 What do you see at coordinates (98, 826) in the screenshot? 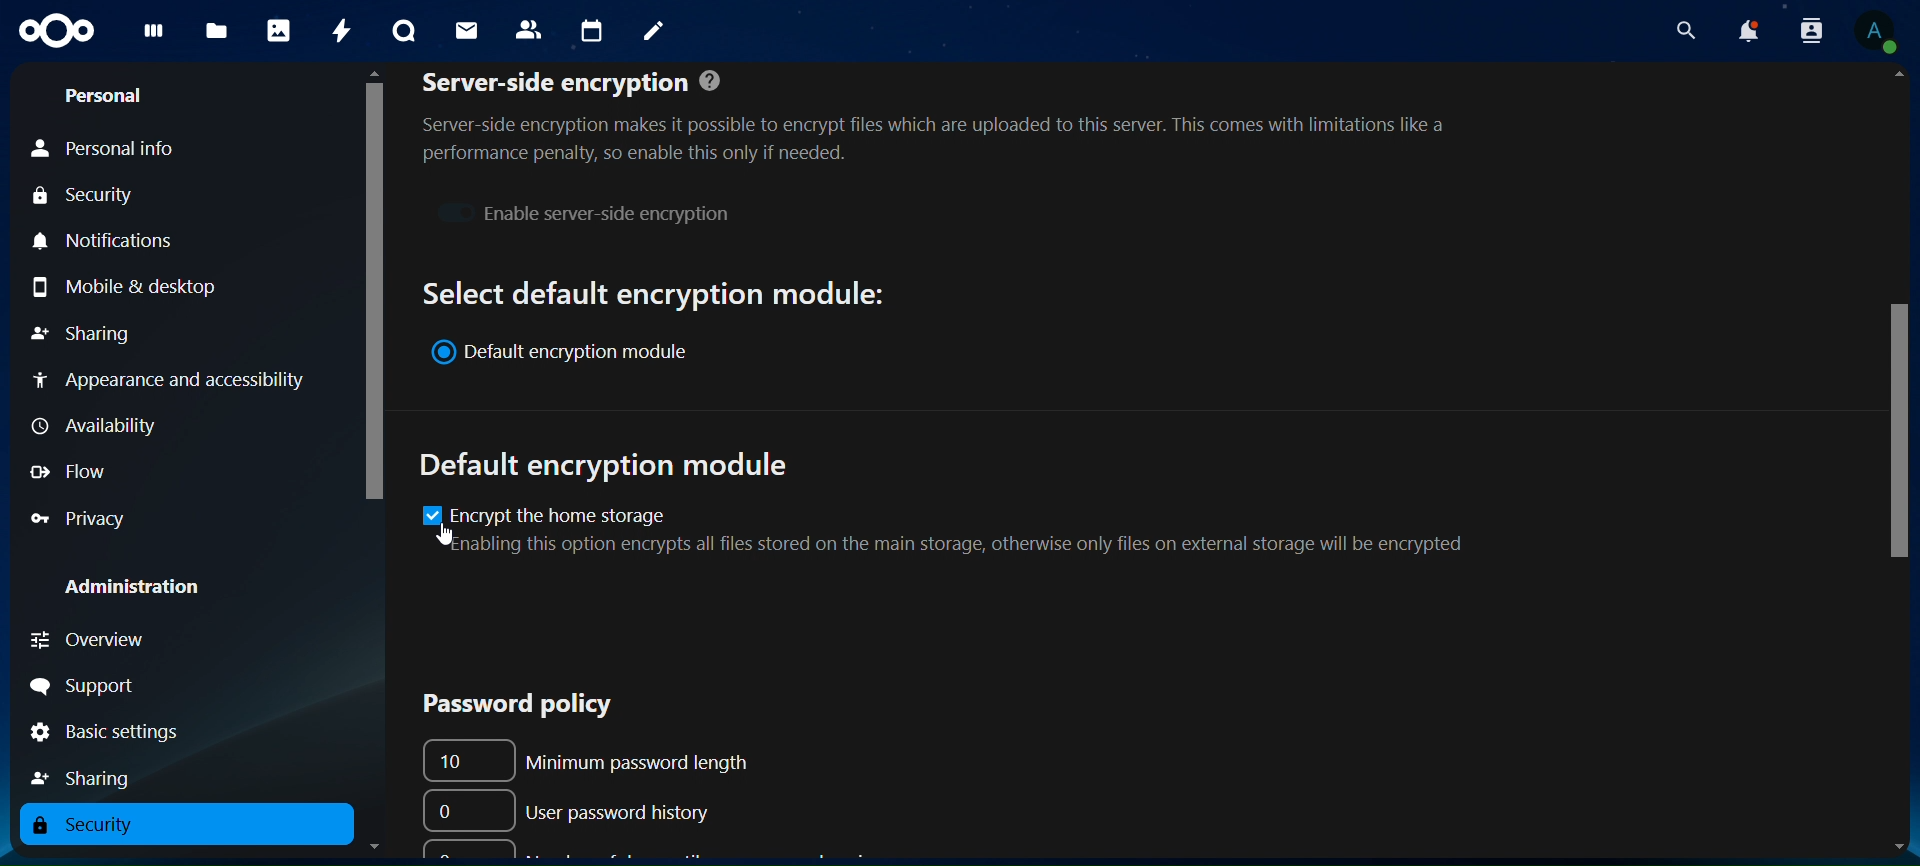
I see `security` at bounding box center [98, 826].